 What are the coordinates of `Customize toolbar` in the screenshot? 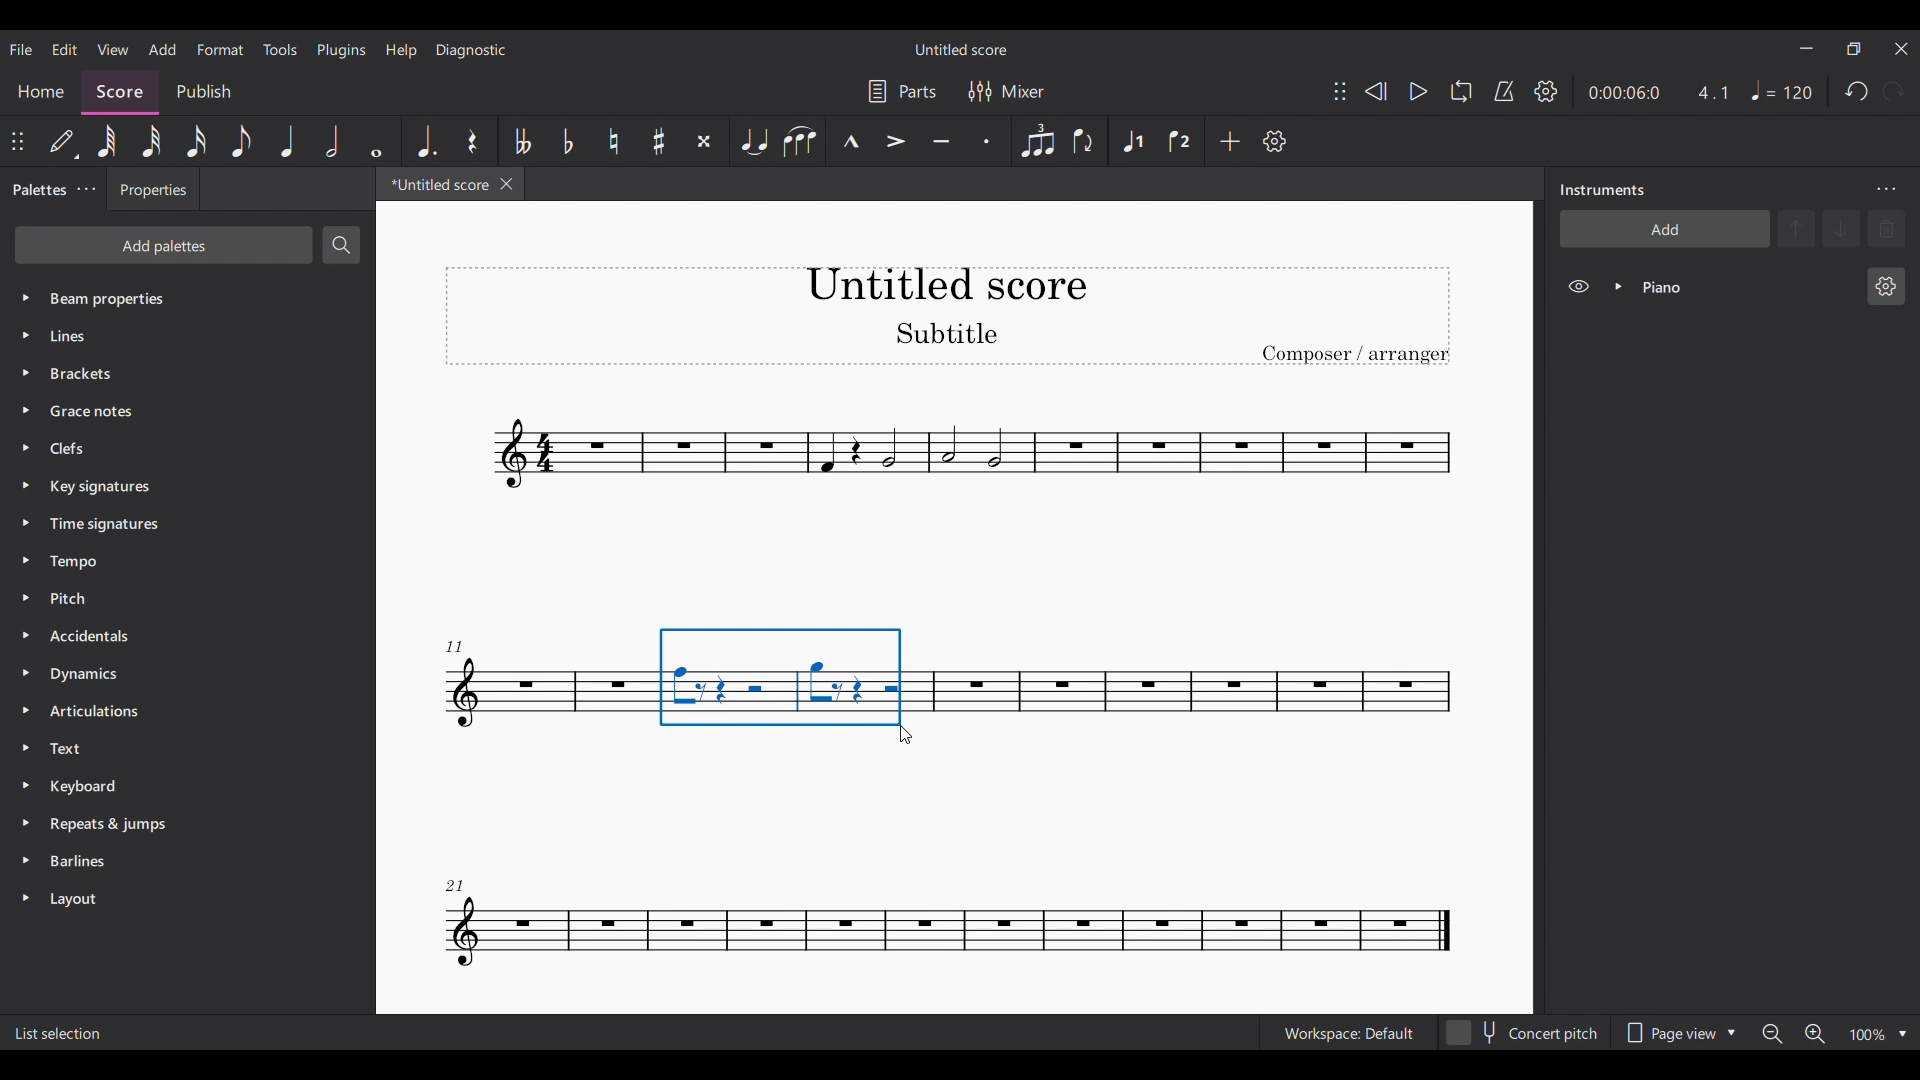 It's located at (1274, 142).